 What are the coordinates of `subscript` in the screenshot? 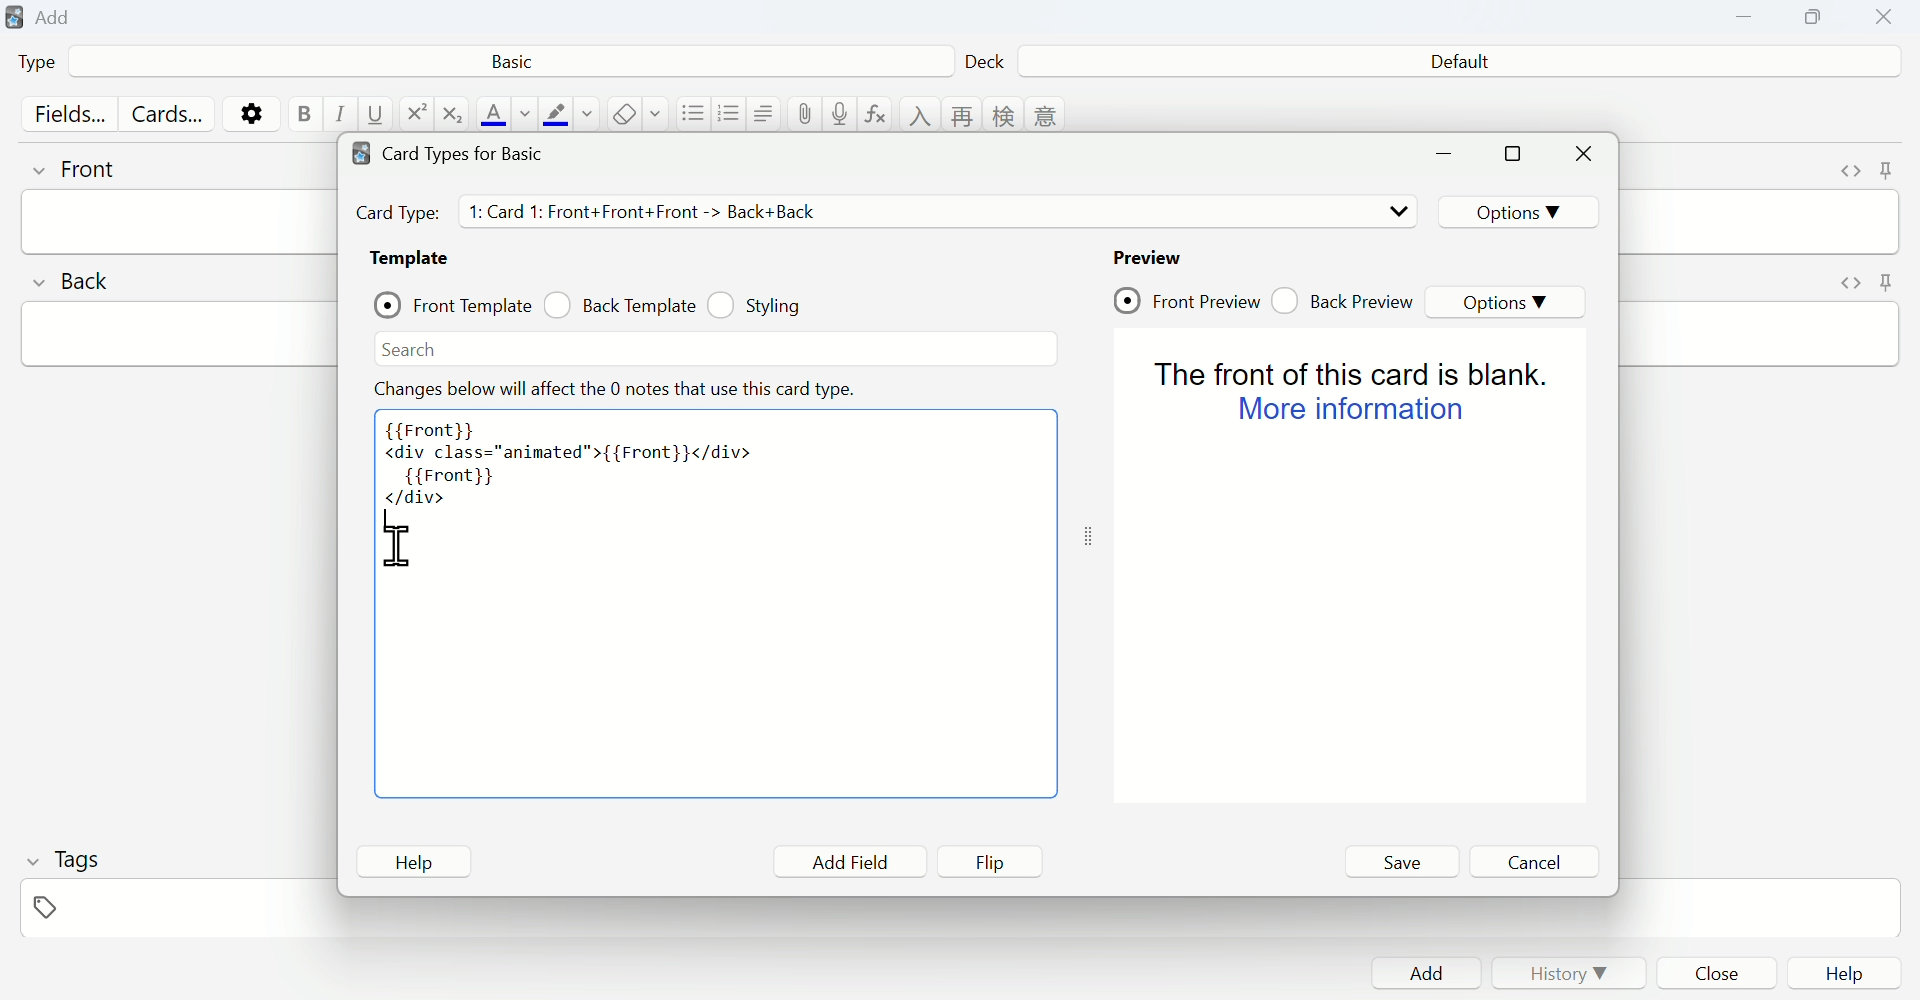 It's located at (453, 114).